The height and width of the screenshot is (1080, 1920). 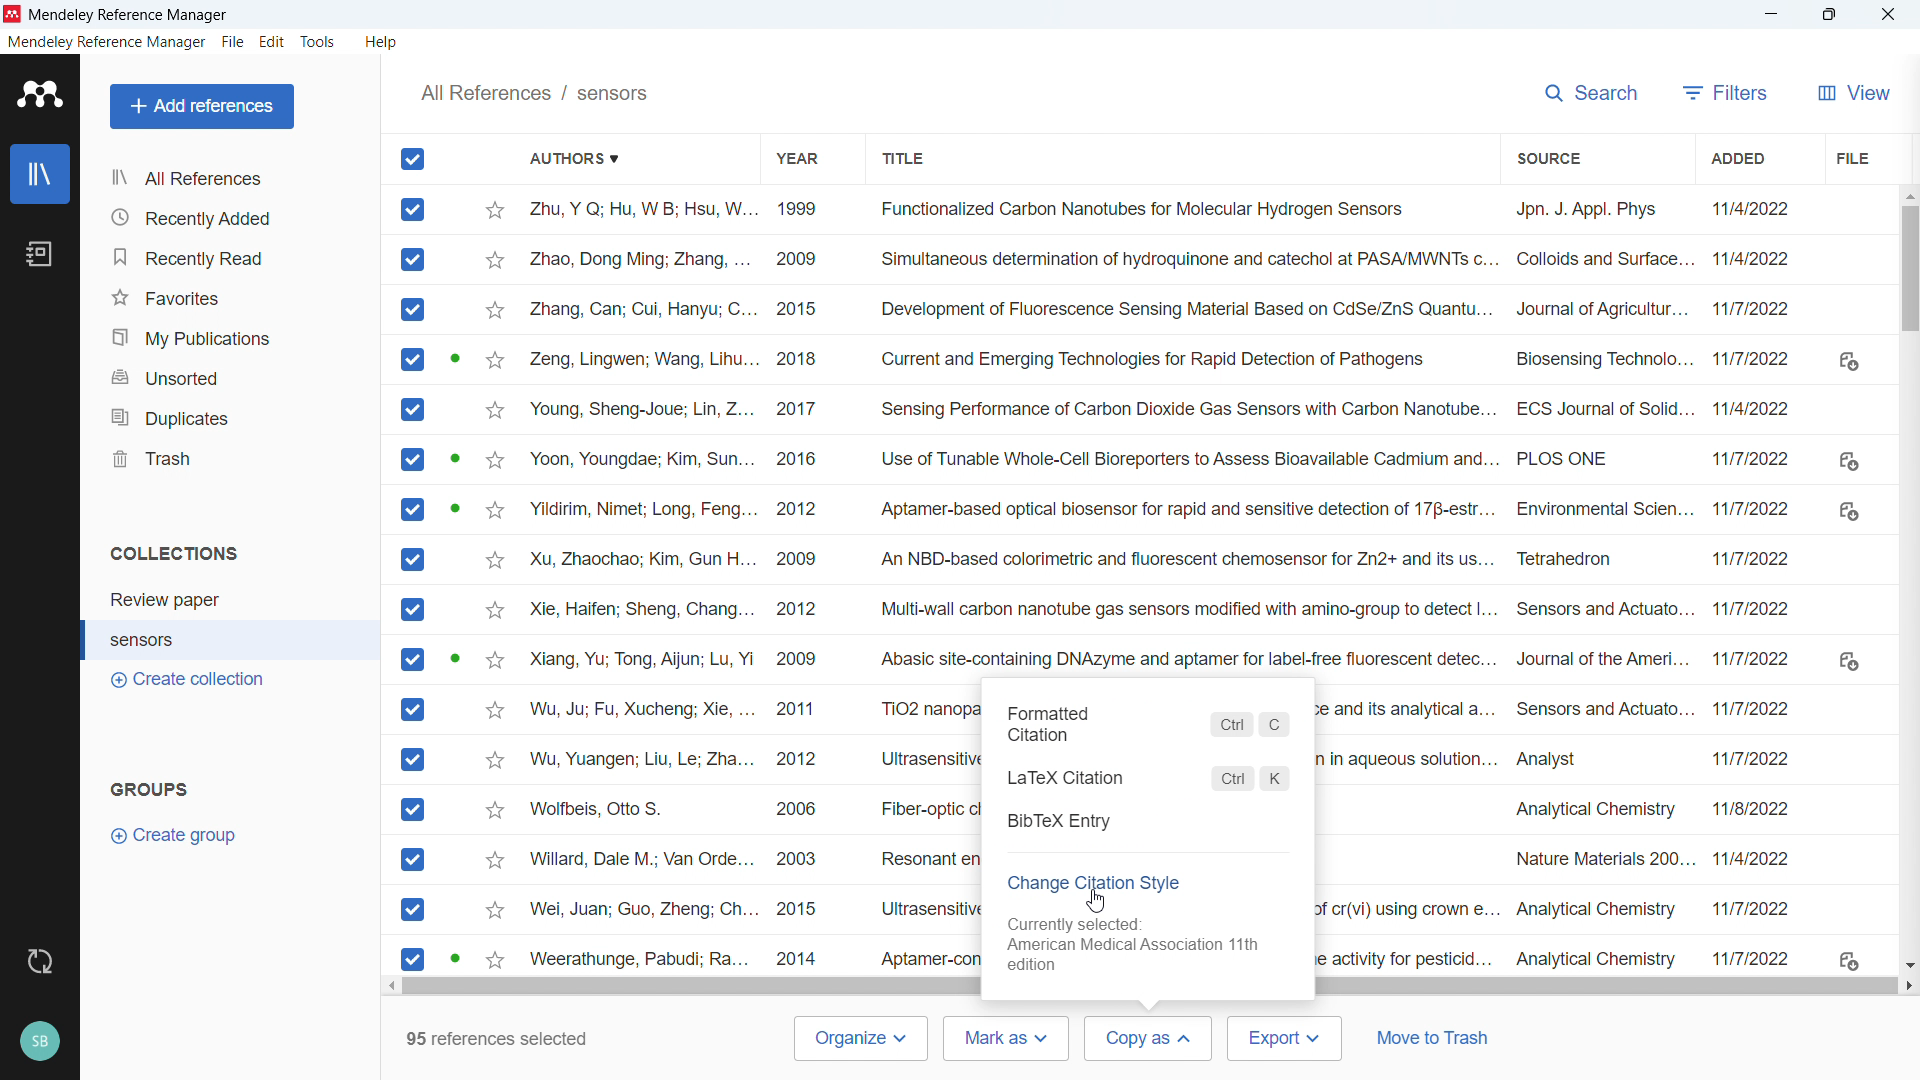 I want to click on Formatted citation , so click(x=1150, y=725).